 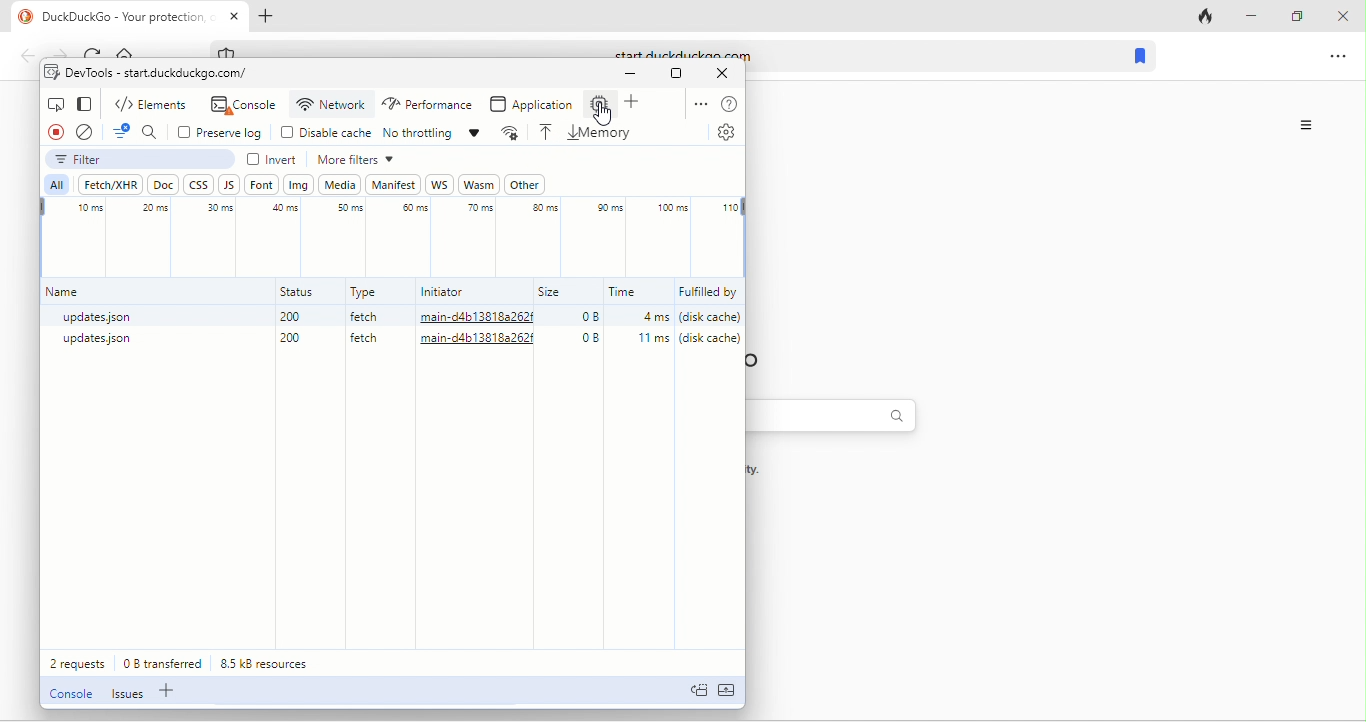 What do you see at coordinates (1140, 57) in the screenshot?
I see `bookmark` at bounding box center [1140, 57].